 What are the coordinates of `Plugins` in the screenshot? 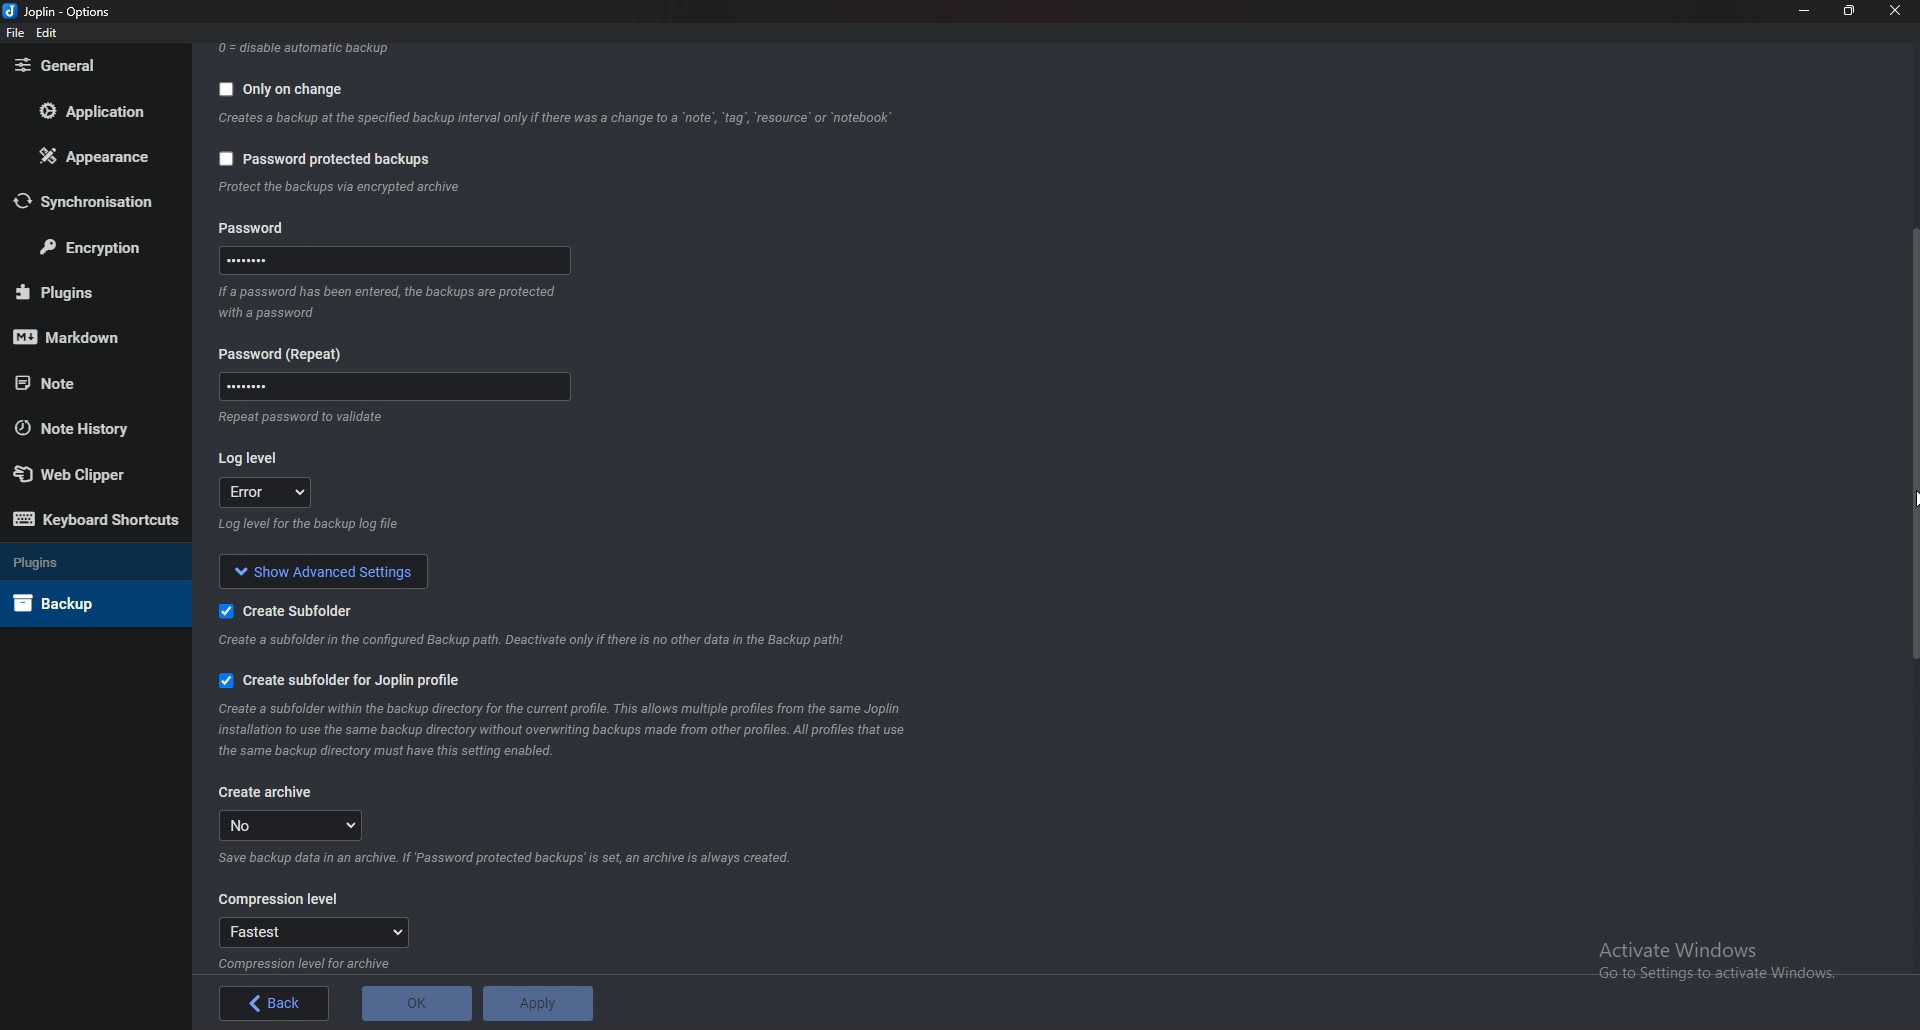 It's located at (77, 561).